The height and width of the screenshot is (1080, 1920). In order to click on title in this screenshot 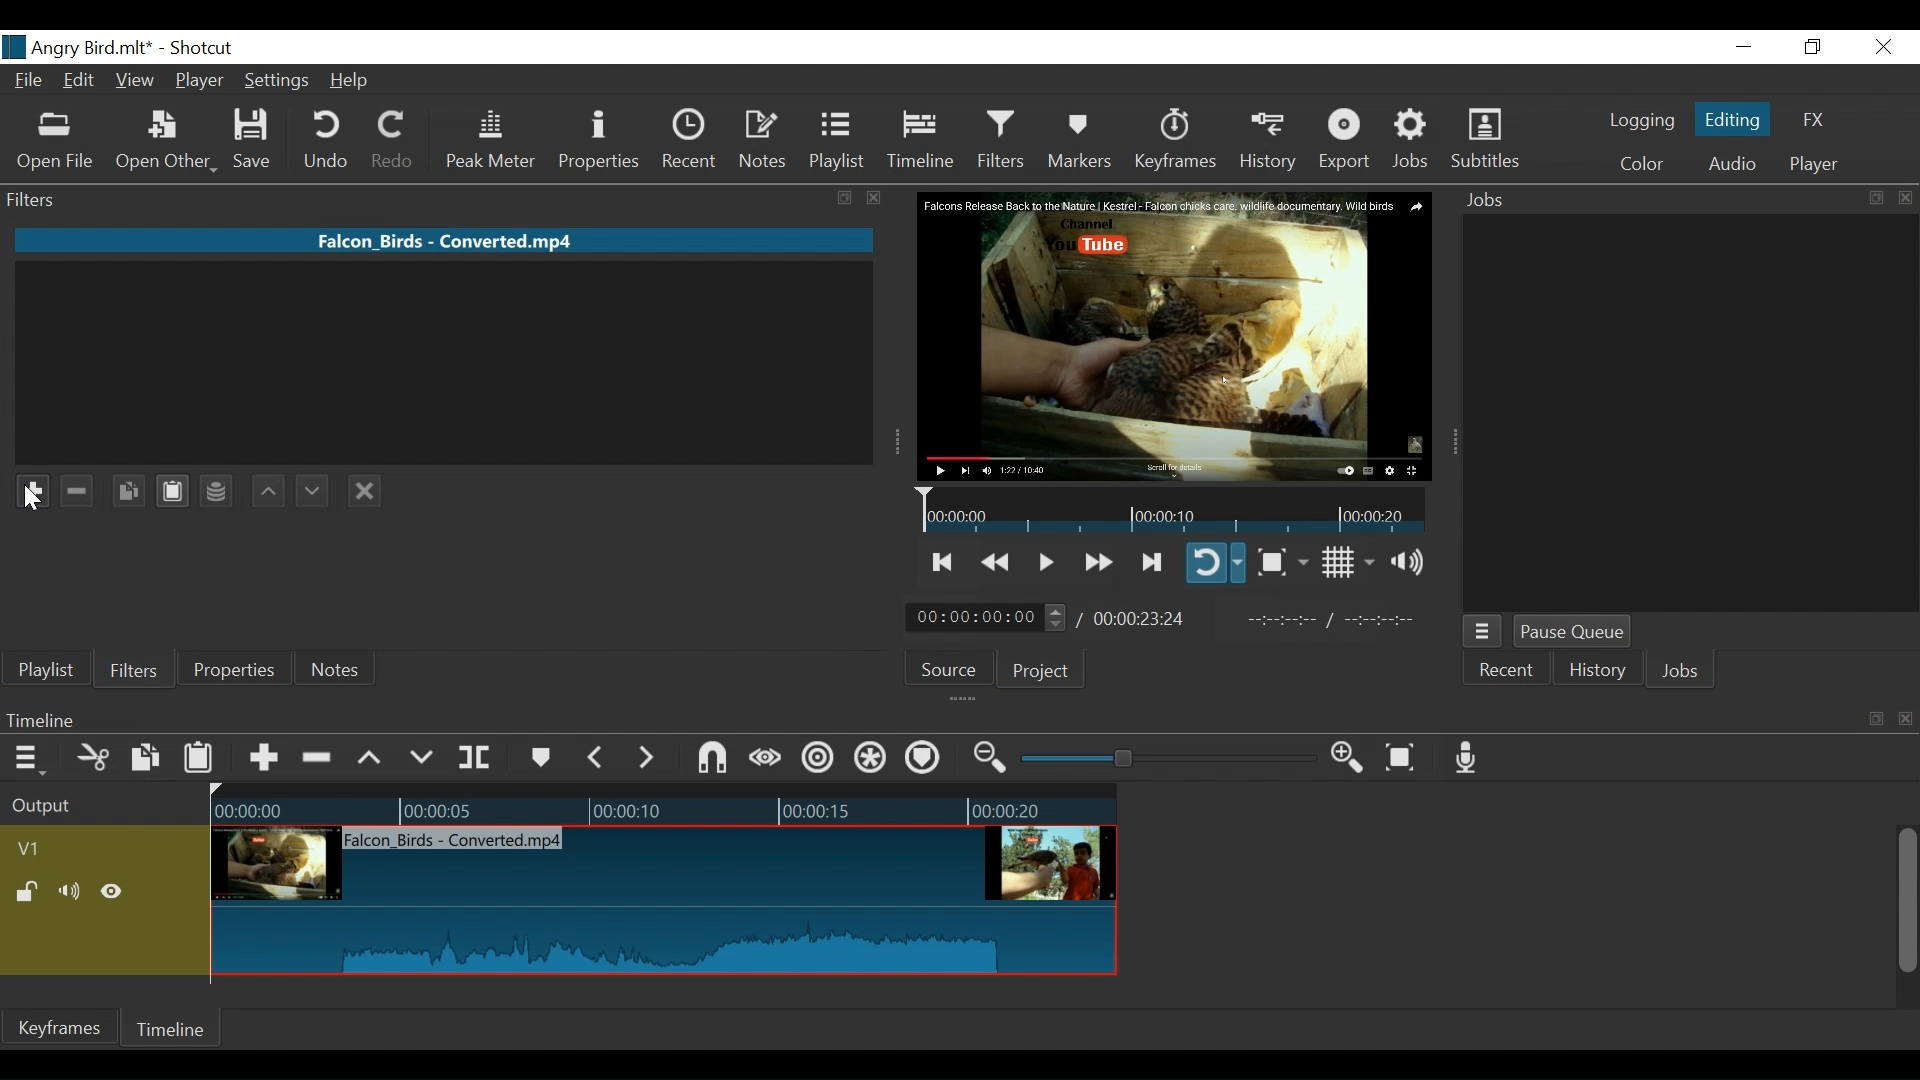, I will do `click(148, 46)`.